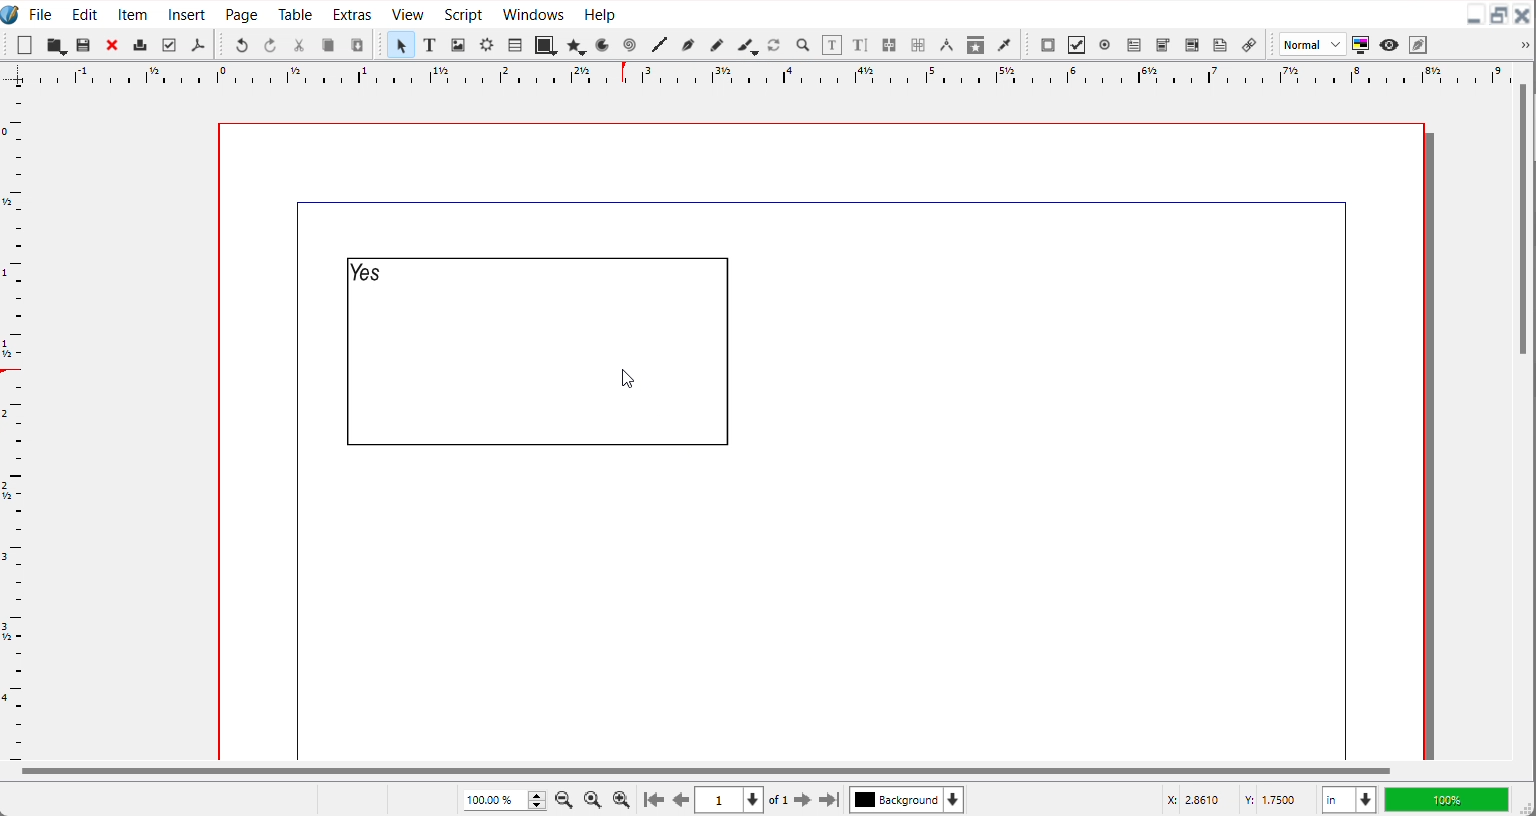  I want to click on File, so click(41, 13).